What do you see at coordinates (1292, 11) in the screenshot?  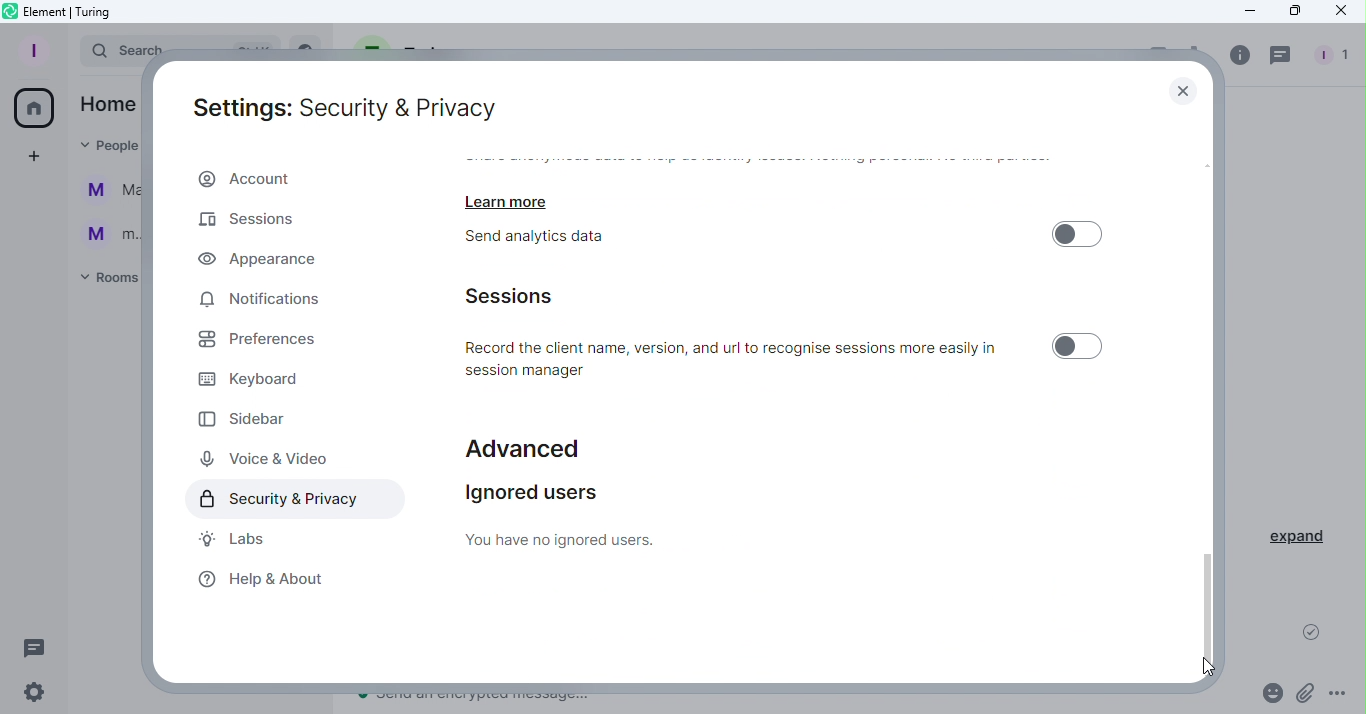 I see `Maximize` at bounding box center [1292, 11].